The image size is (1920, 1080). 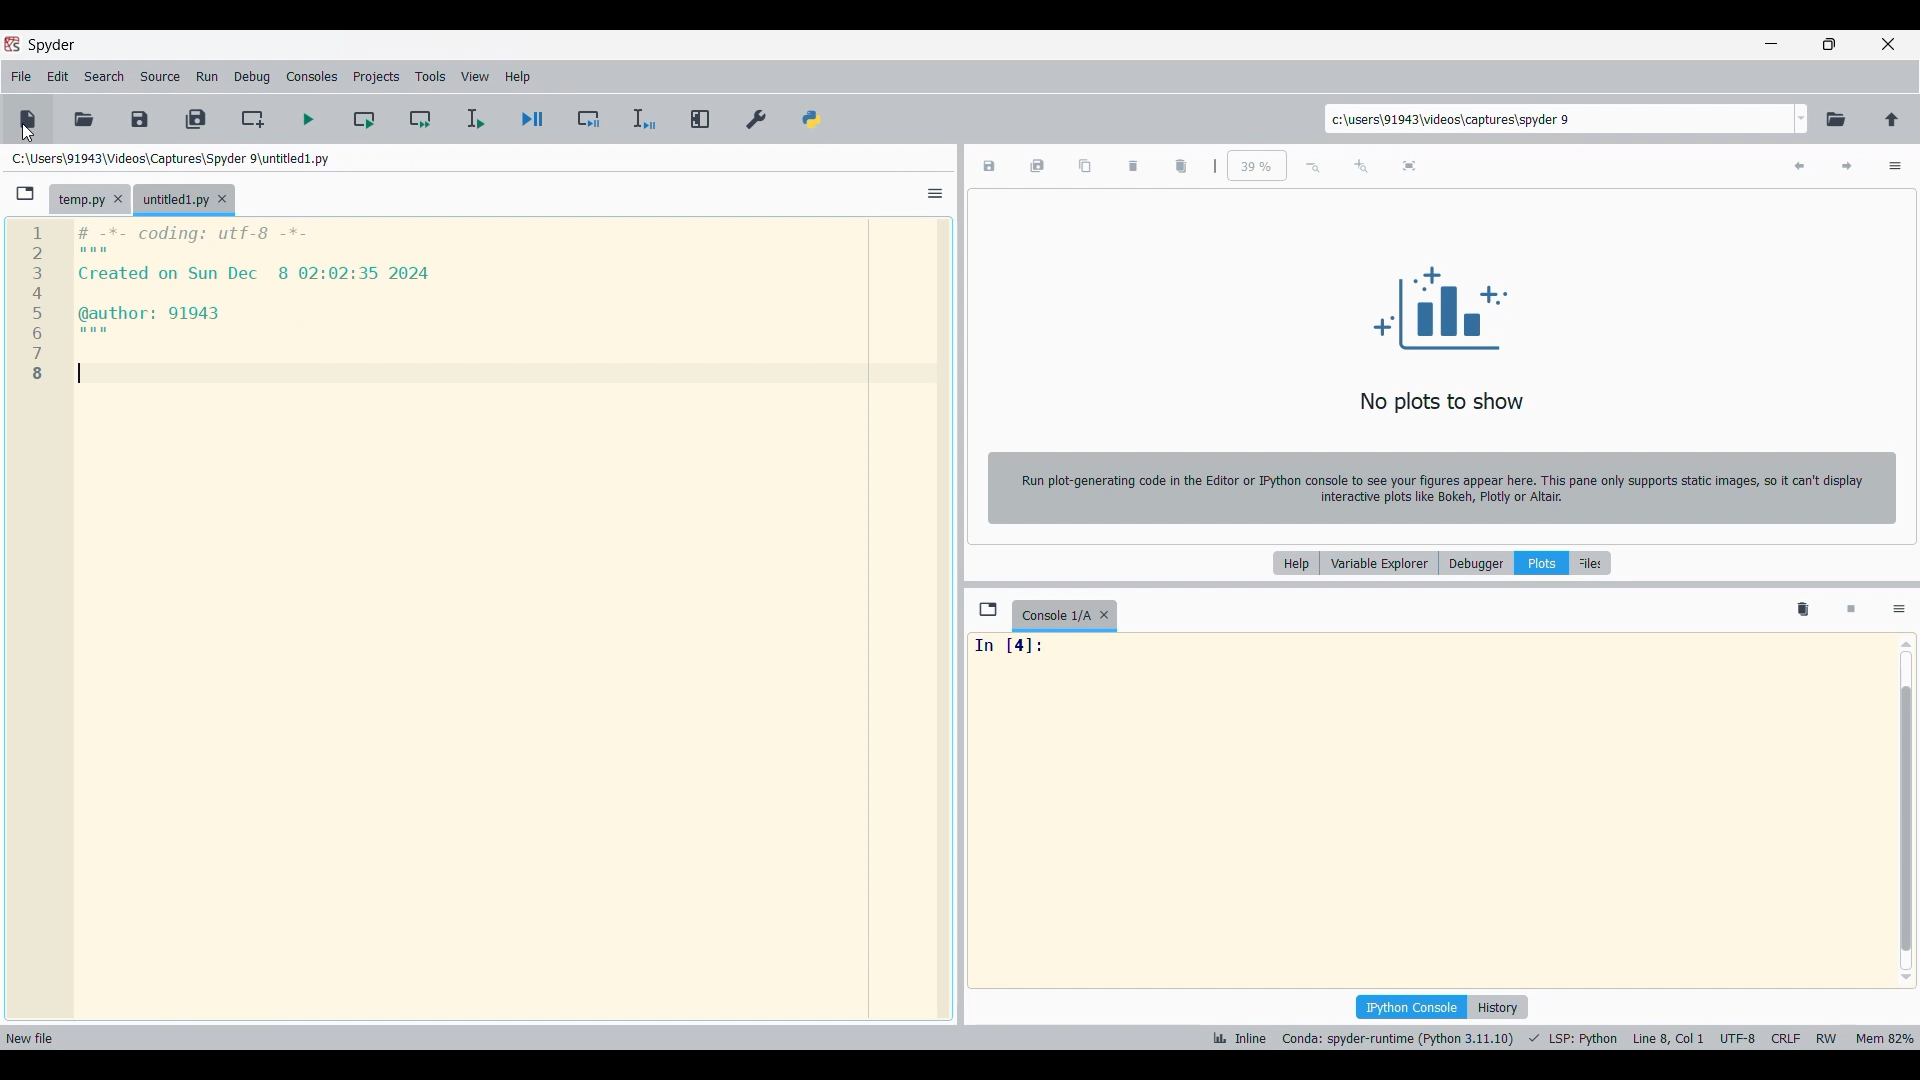 What do you see at coordinates (1733, 1037) in the screenshot?
I see `encoding` at bounding box center [1733, 1037].